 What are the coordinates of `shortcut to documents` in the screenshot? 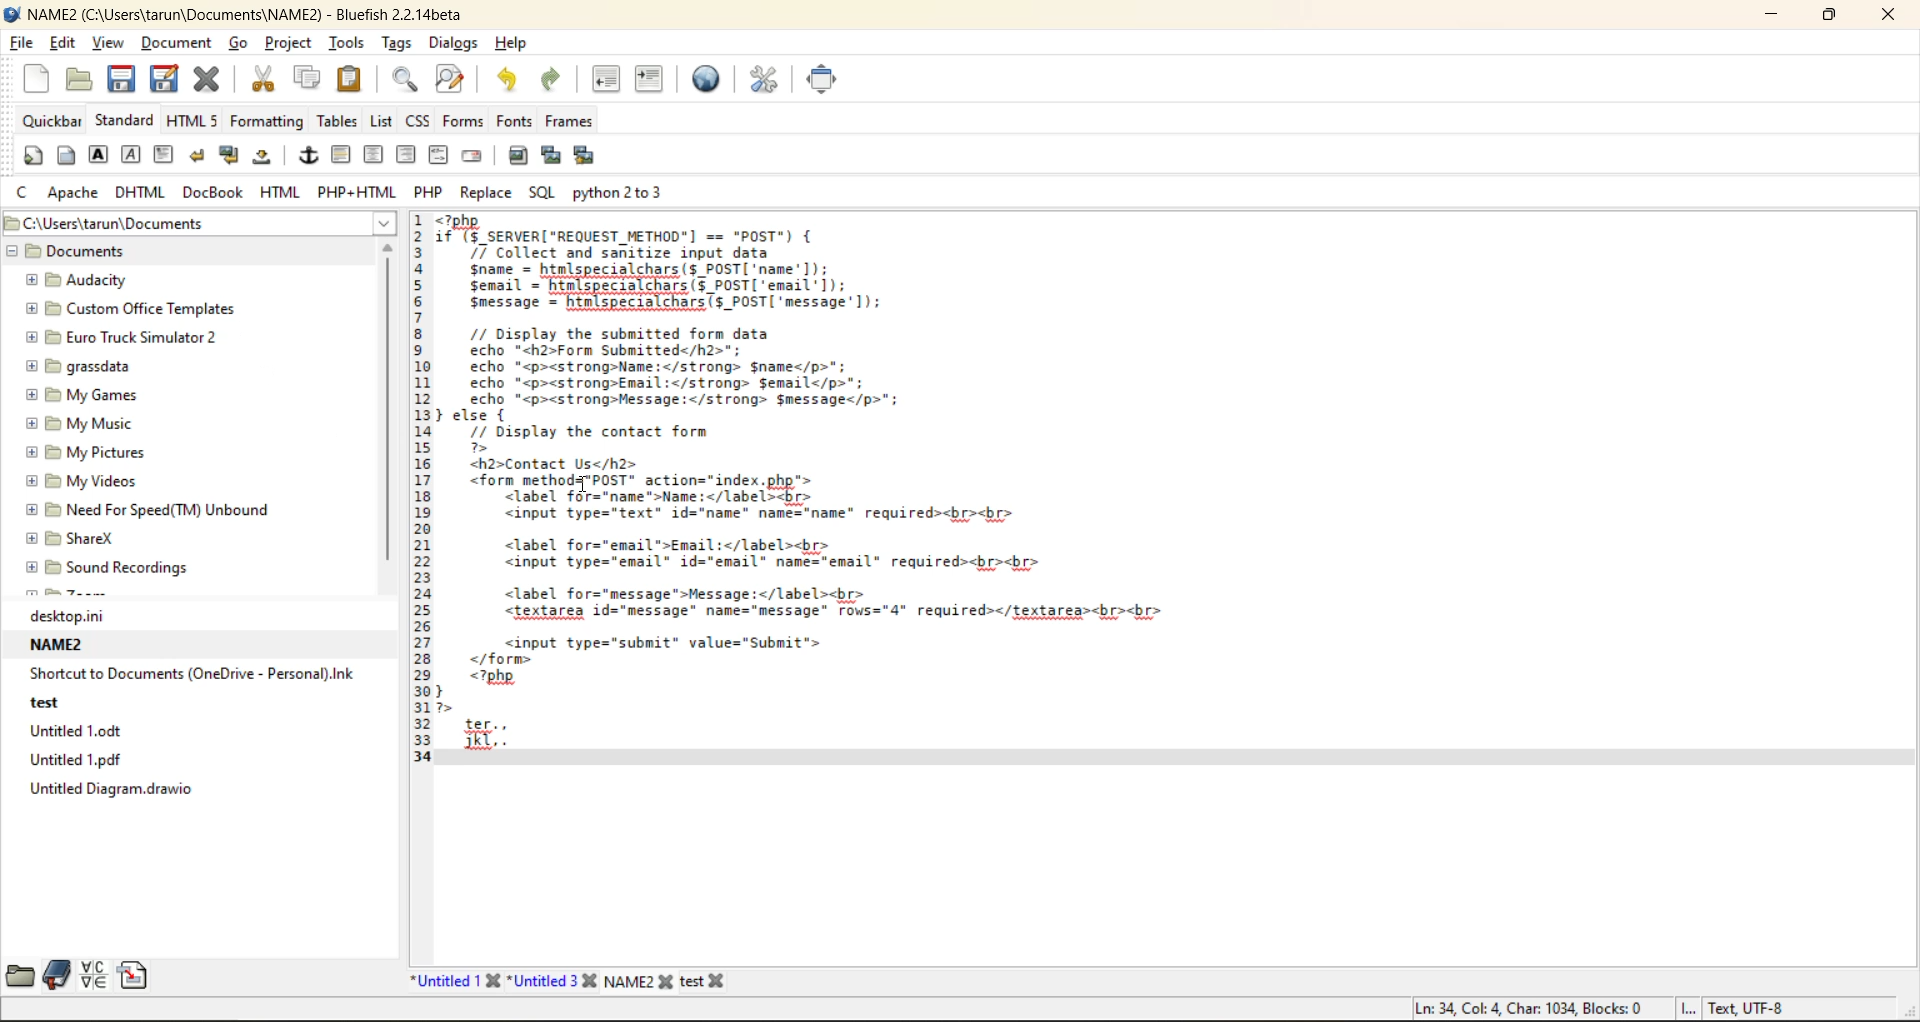 It's located at (193, 675).